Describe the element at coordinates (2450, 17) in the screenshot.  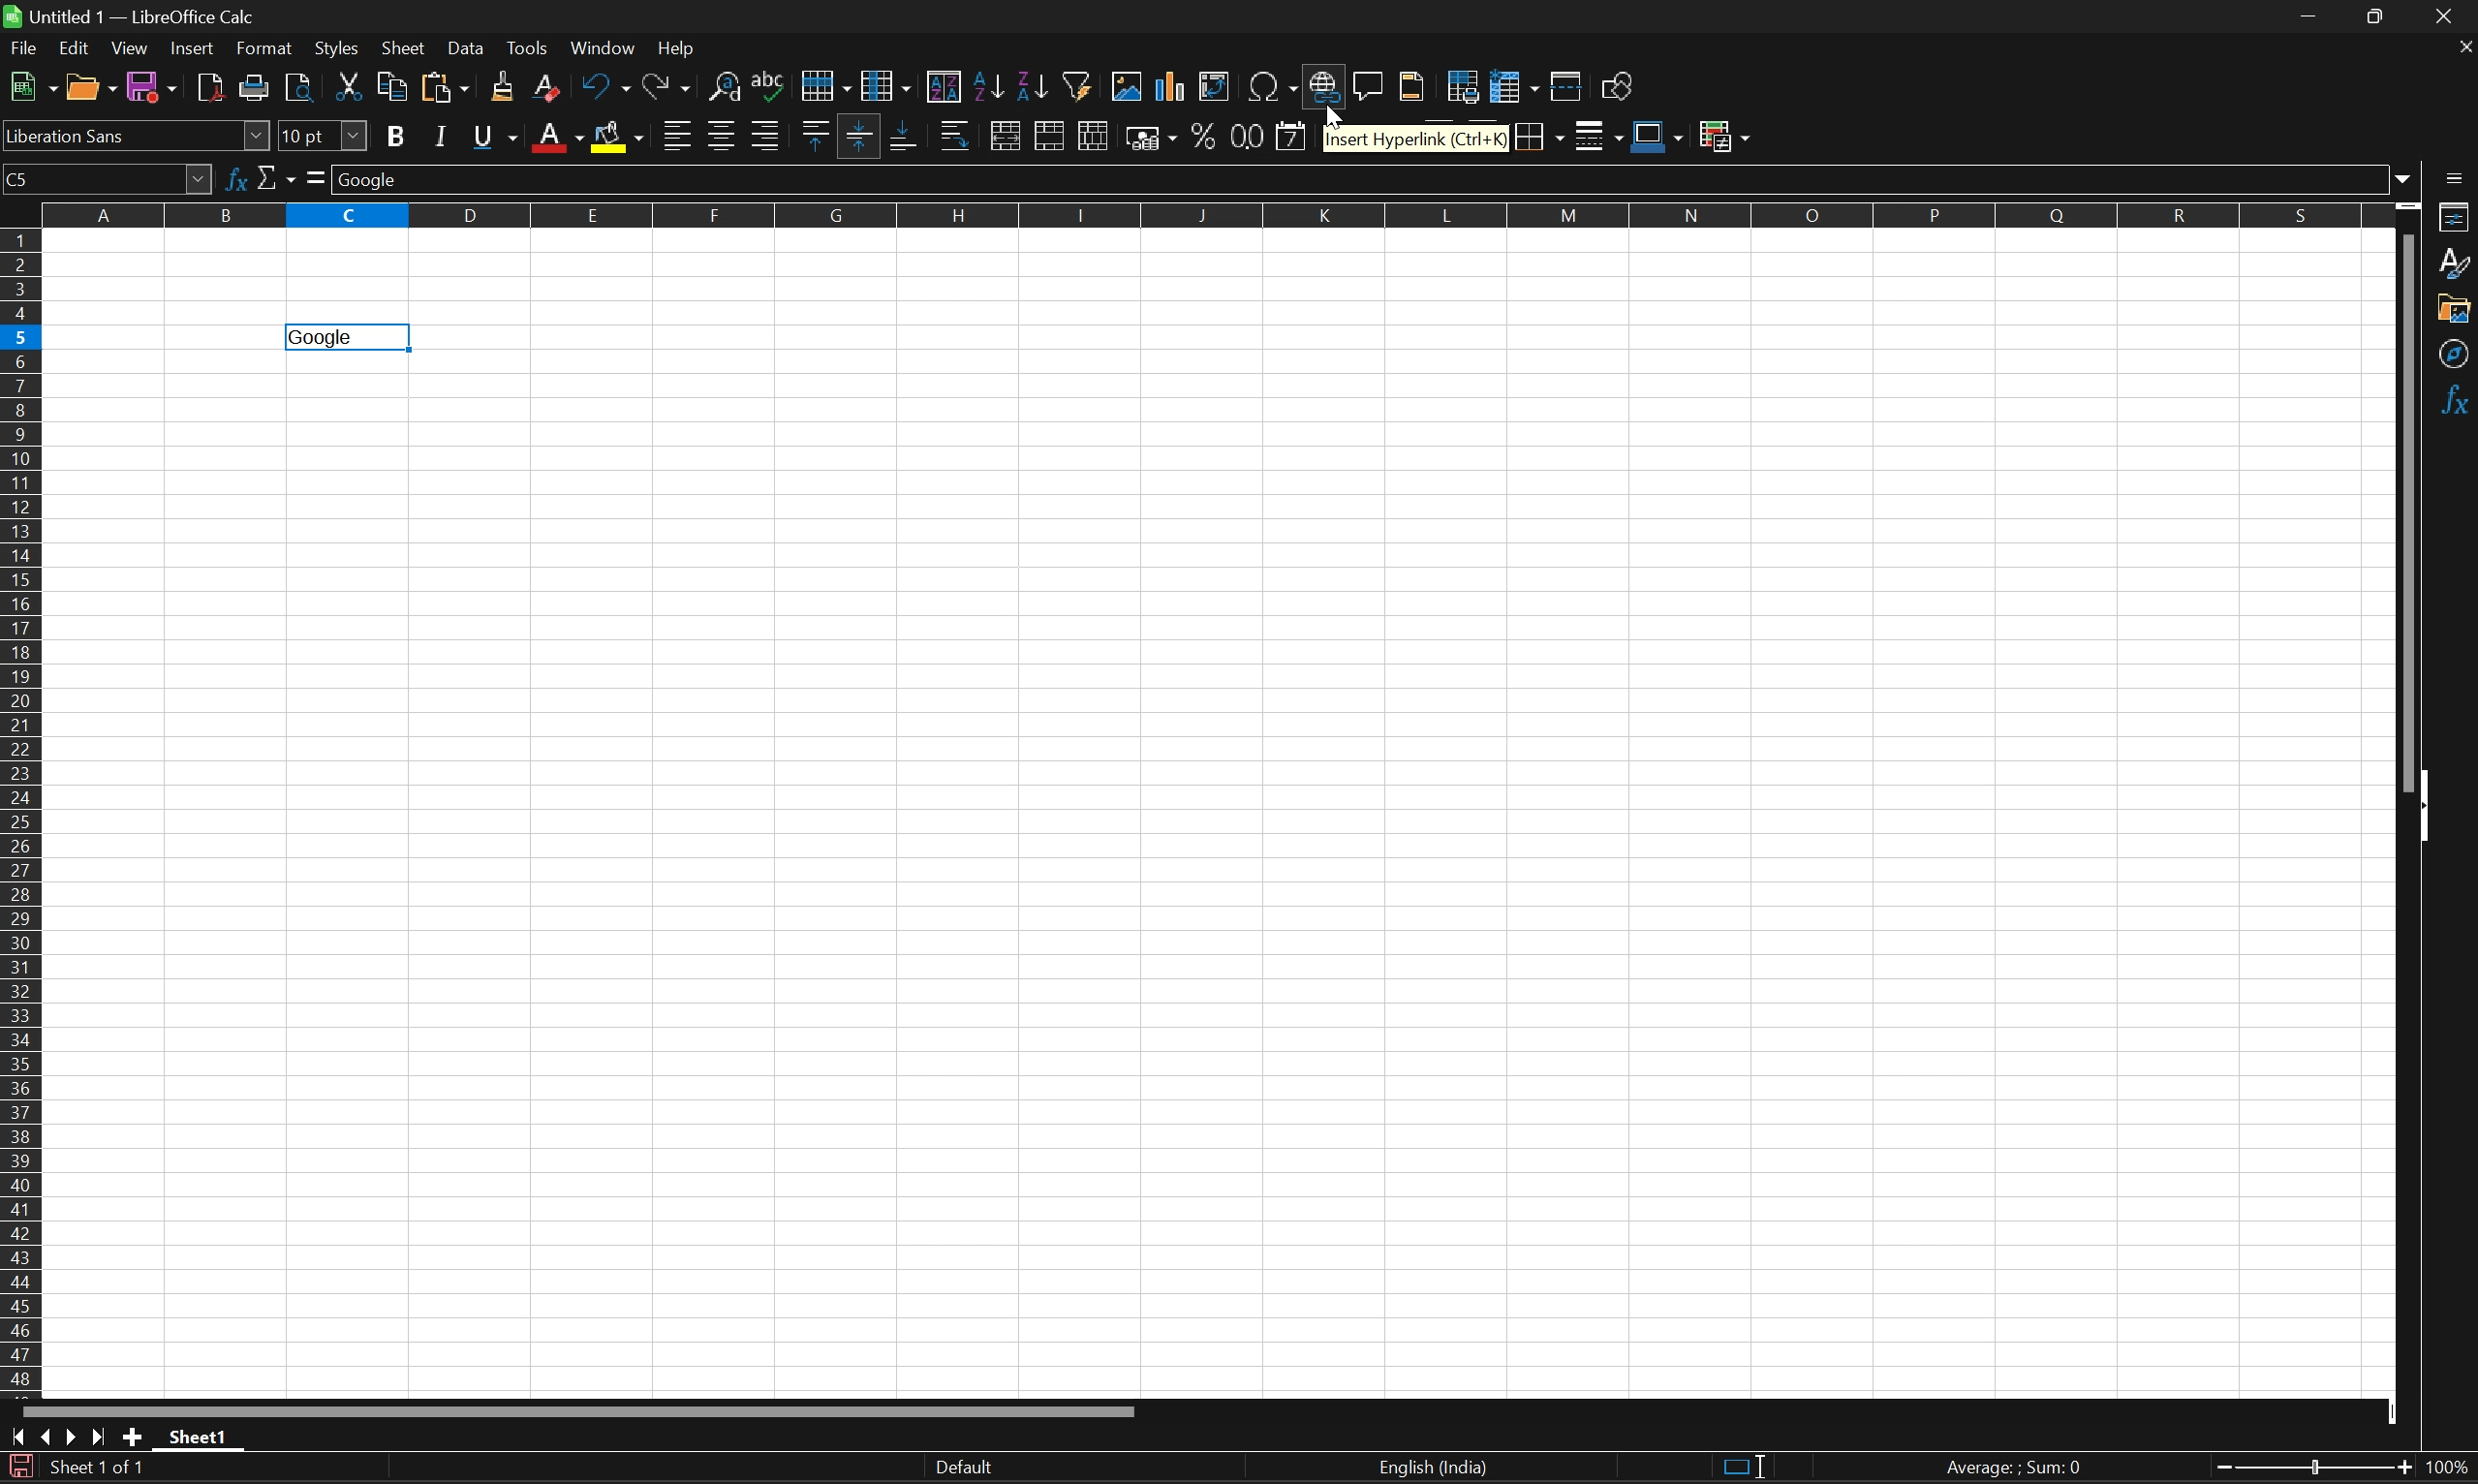
I see `Close` at that location.